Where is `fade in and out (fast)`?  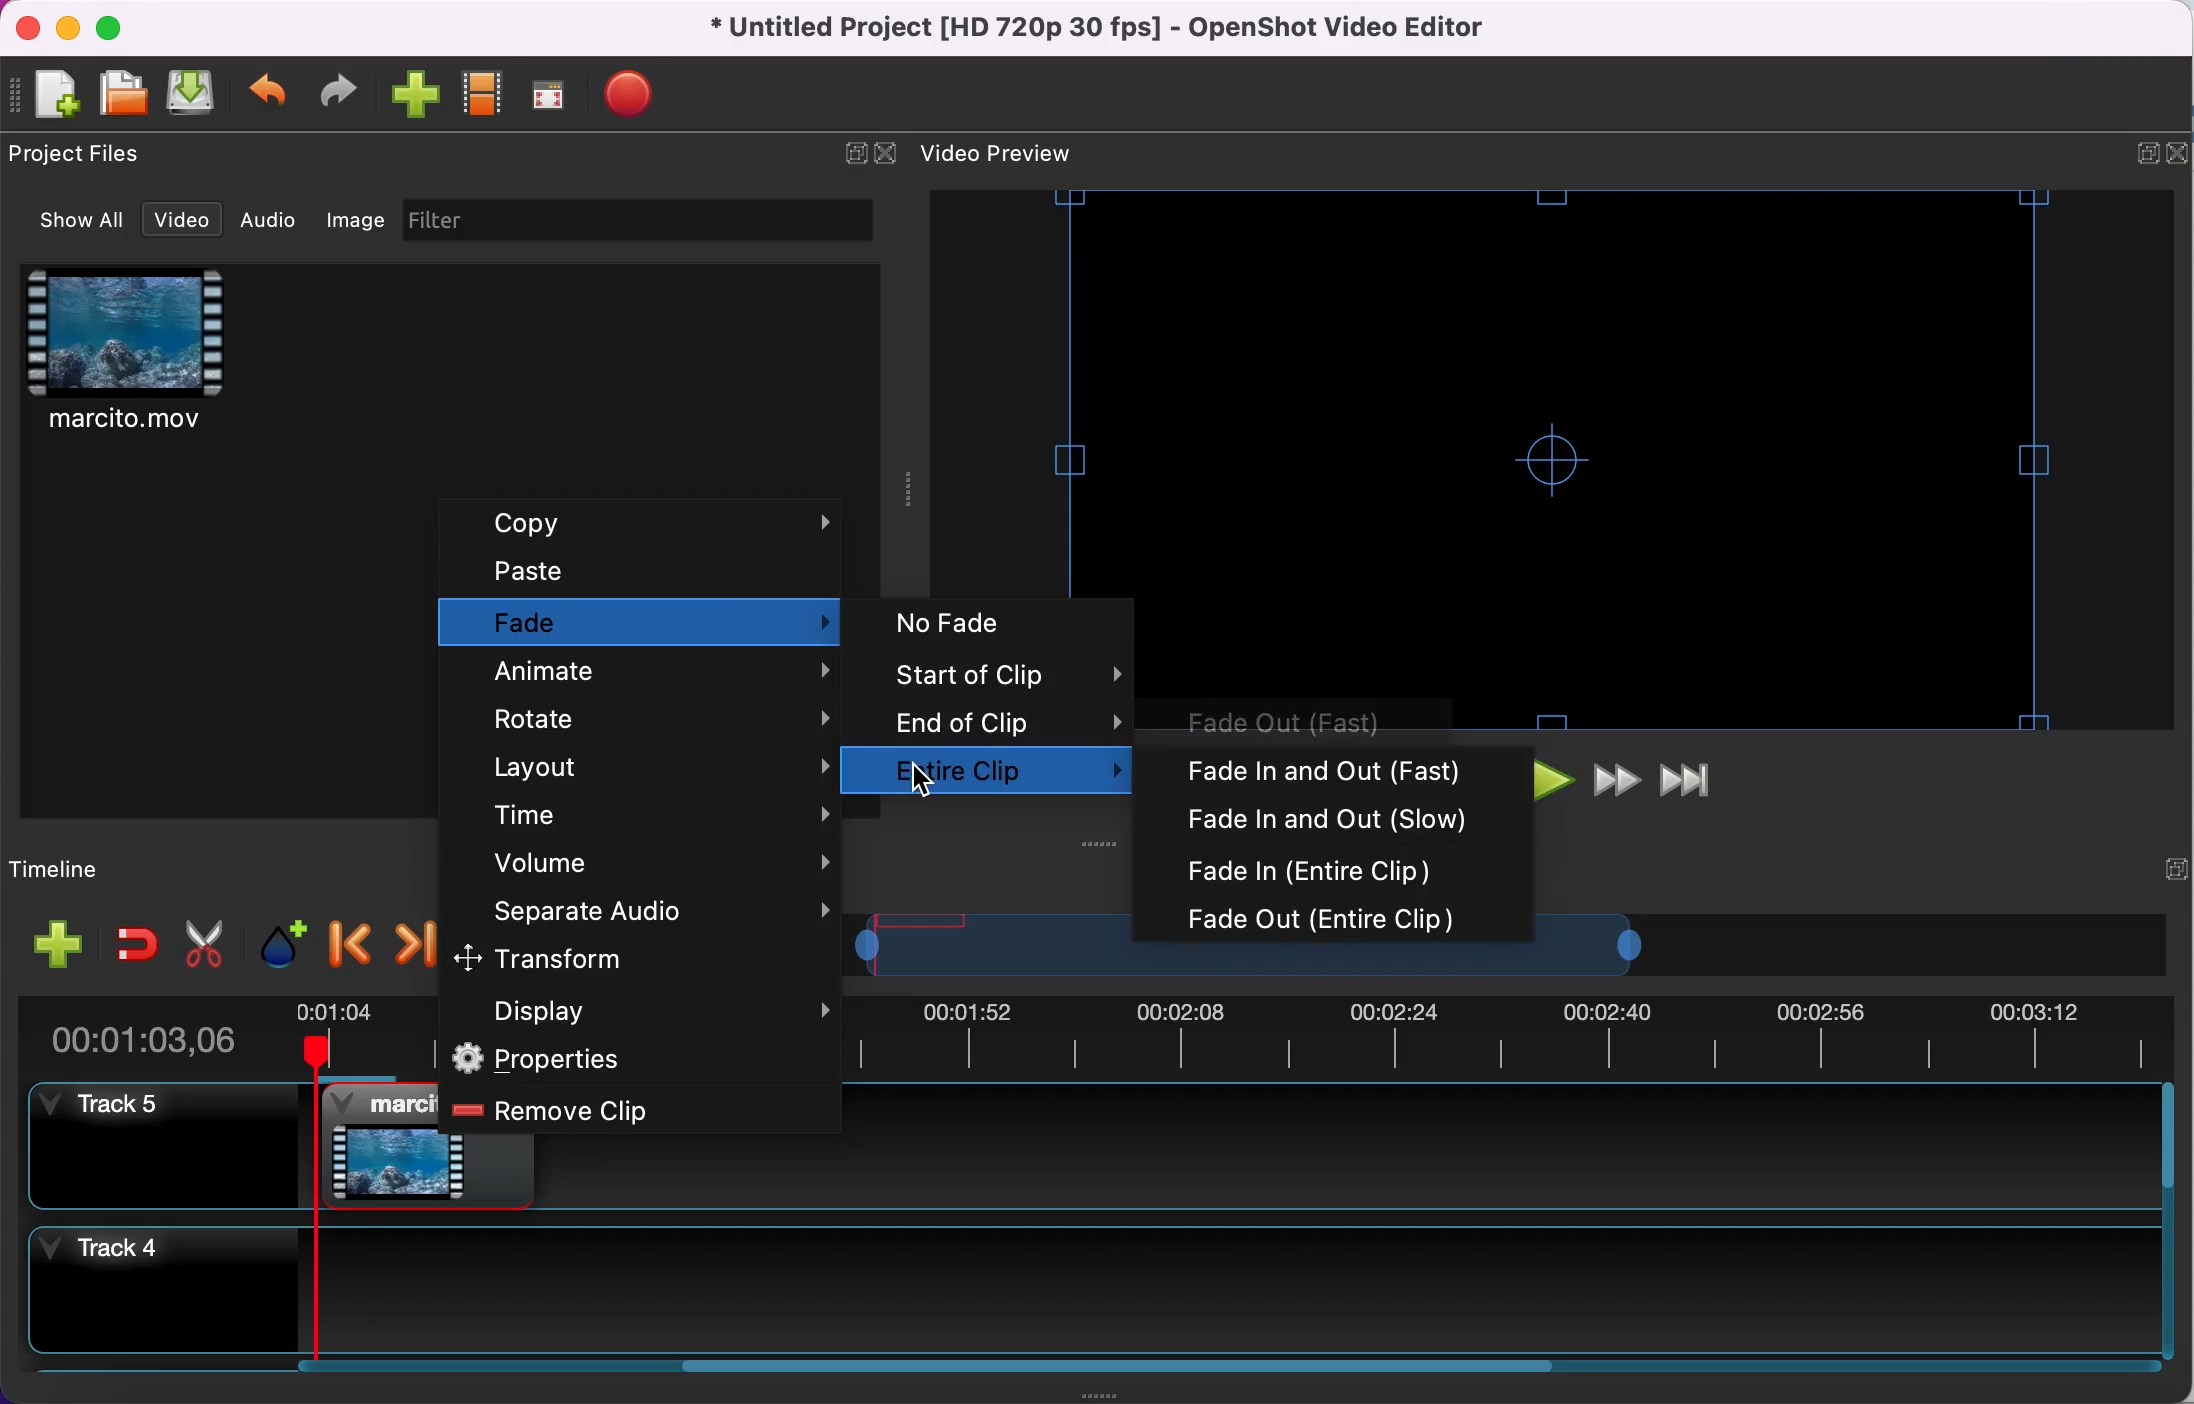
fade in and out (fast) is located at coordinates (1340, 768).